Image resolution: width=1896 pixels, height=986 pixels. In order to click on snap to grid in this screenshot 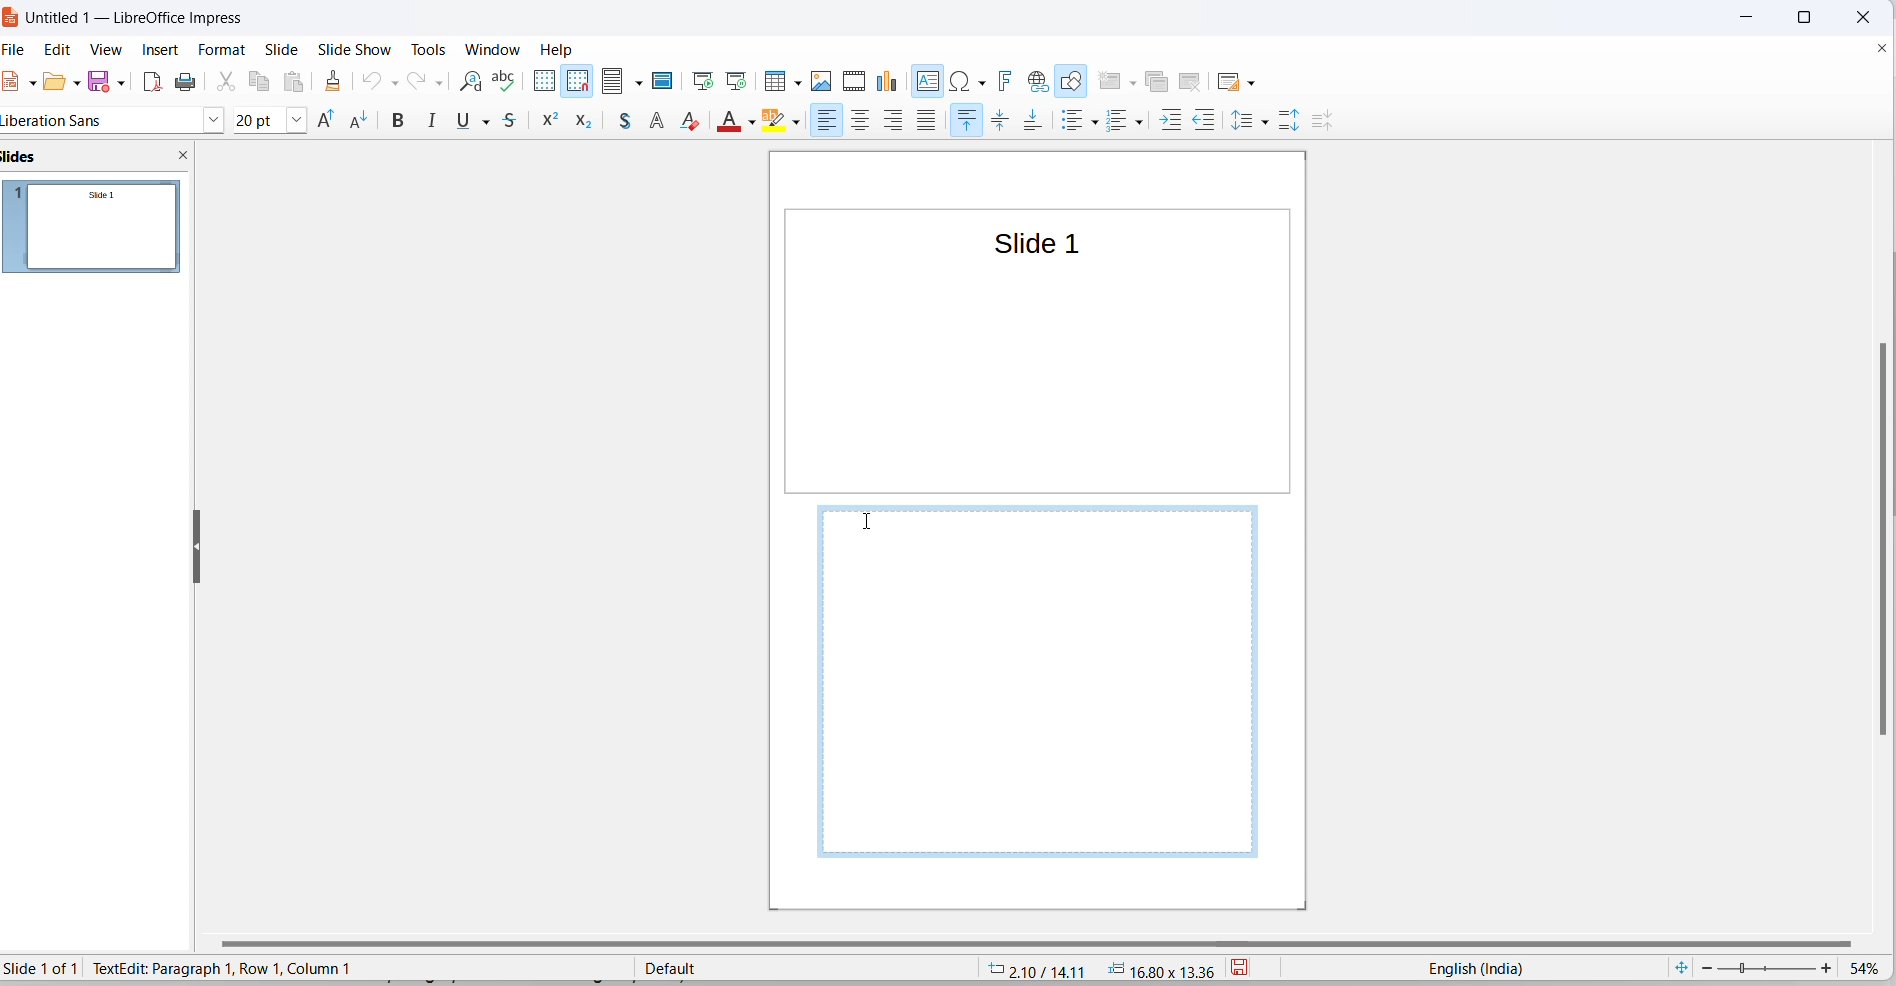, I will do `click(577, 82)`.